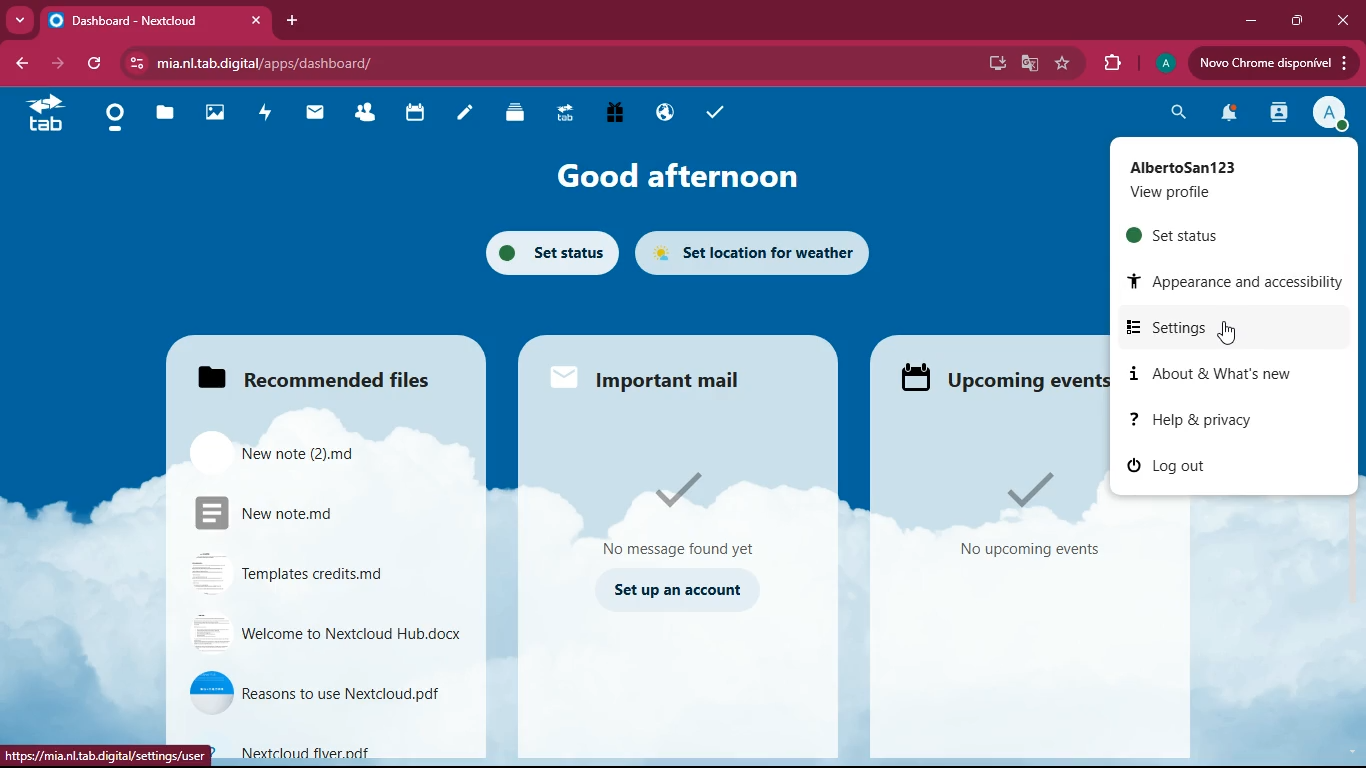  I want to click on close, so click(1342, 20).